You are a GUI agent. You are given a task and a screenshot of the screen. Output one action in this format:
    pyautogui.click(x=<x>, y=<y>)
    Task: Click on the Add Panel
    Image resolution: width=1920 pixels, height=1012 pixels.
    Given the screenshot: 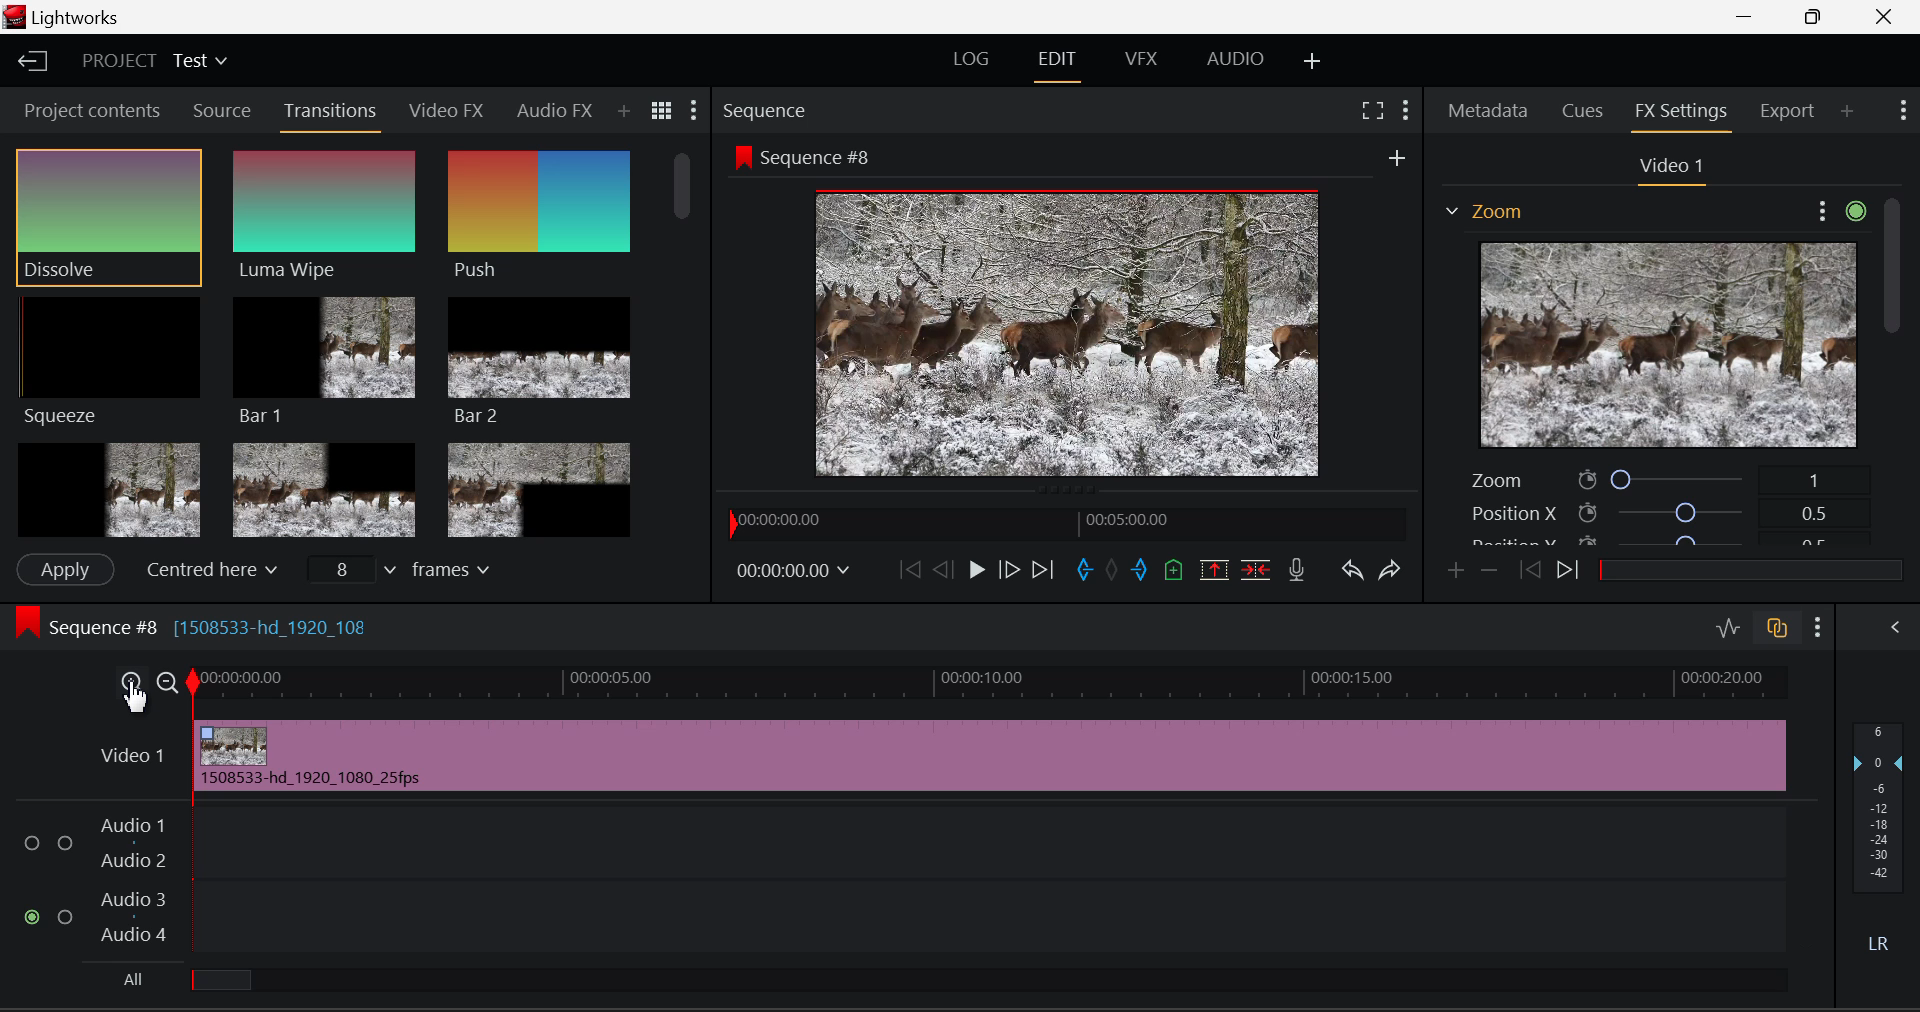 What is the action you would take?
    pyautogui.click(x=624, y=111)
    